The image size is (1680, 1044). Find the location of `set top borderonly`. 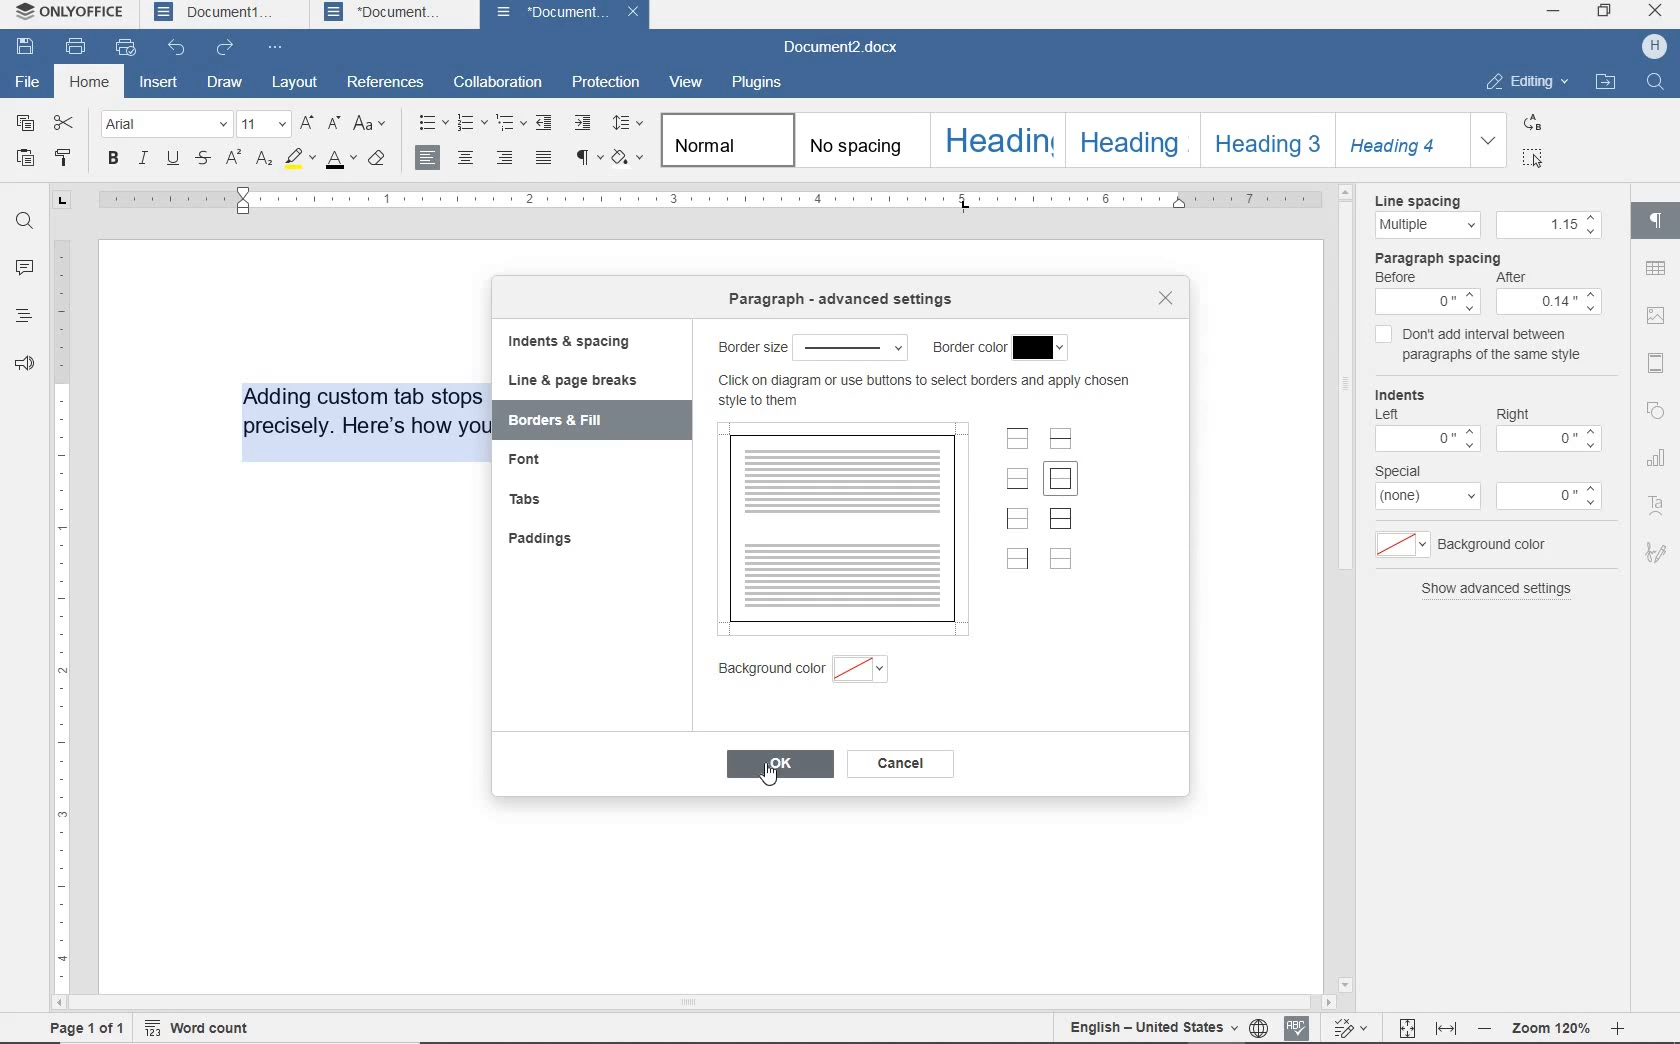

set top borderonly is located at coordinates (1018, 441).